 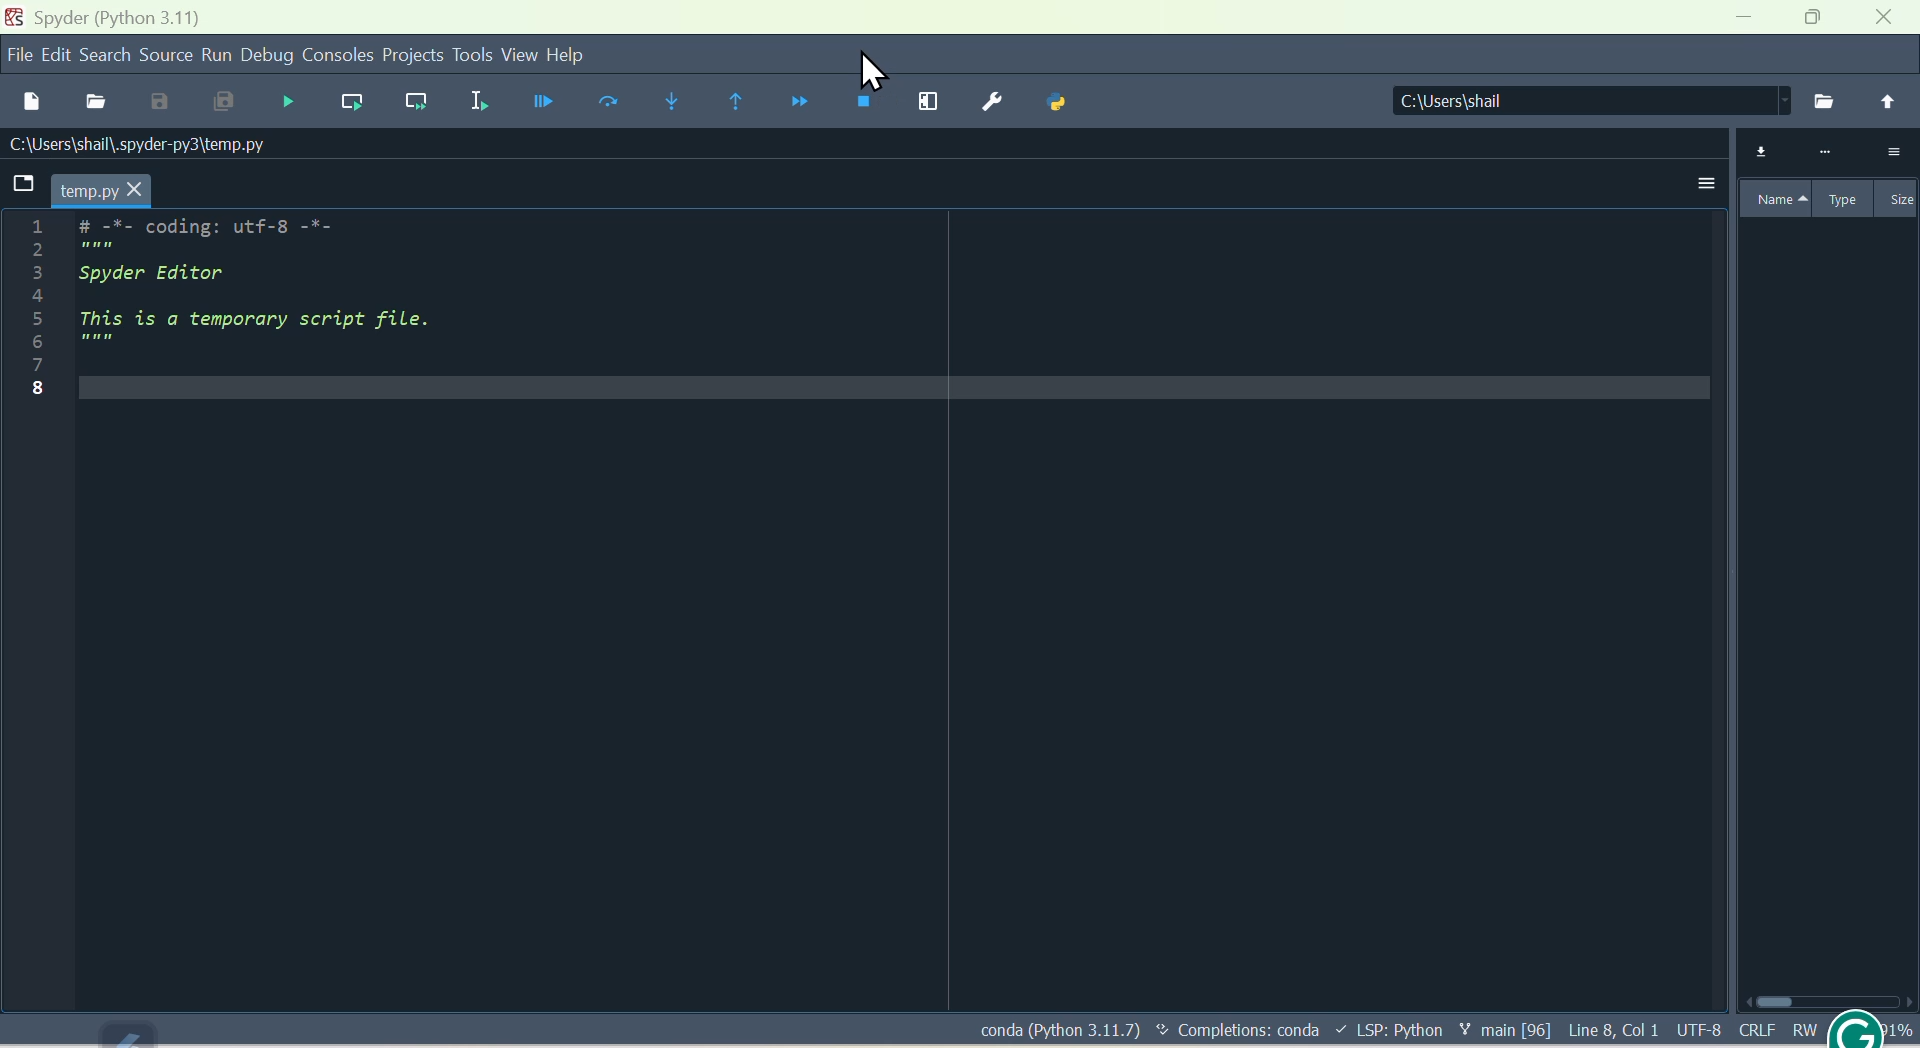 I want to click on Projects, so click(x=413, y=54).